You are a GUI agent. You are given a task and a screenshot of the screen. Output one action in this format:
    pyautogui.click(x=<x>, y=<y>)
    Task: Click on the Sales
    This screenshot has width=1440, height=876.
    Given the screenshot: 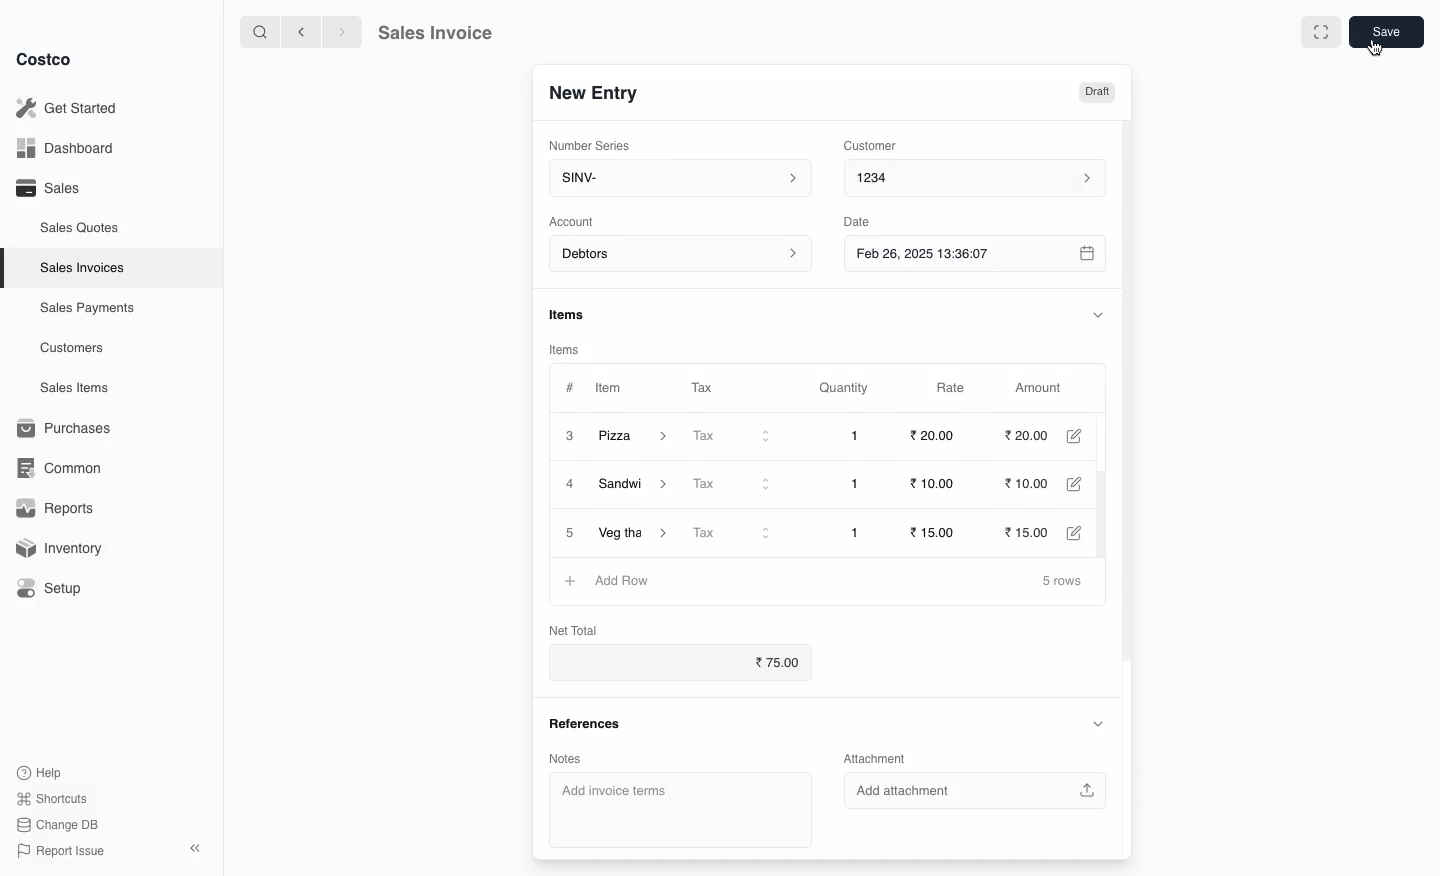 What is the action you would take?
    pyautogui.click(x=47, y=188)
    